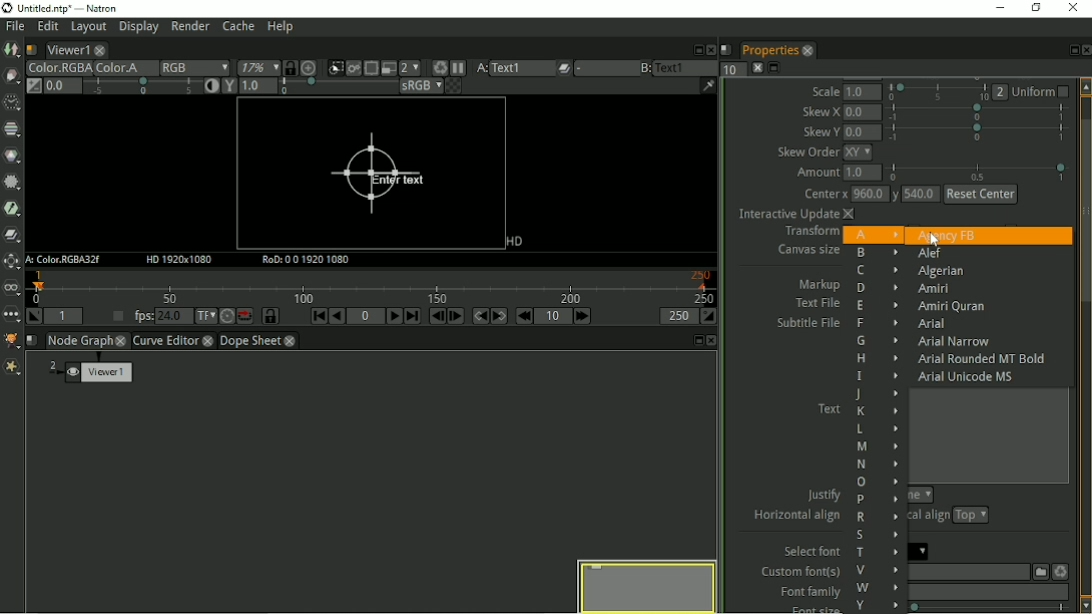 The height and width of the screenshot is (614, 1092). I want to click on Custom, so click(1038, 571).